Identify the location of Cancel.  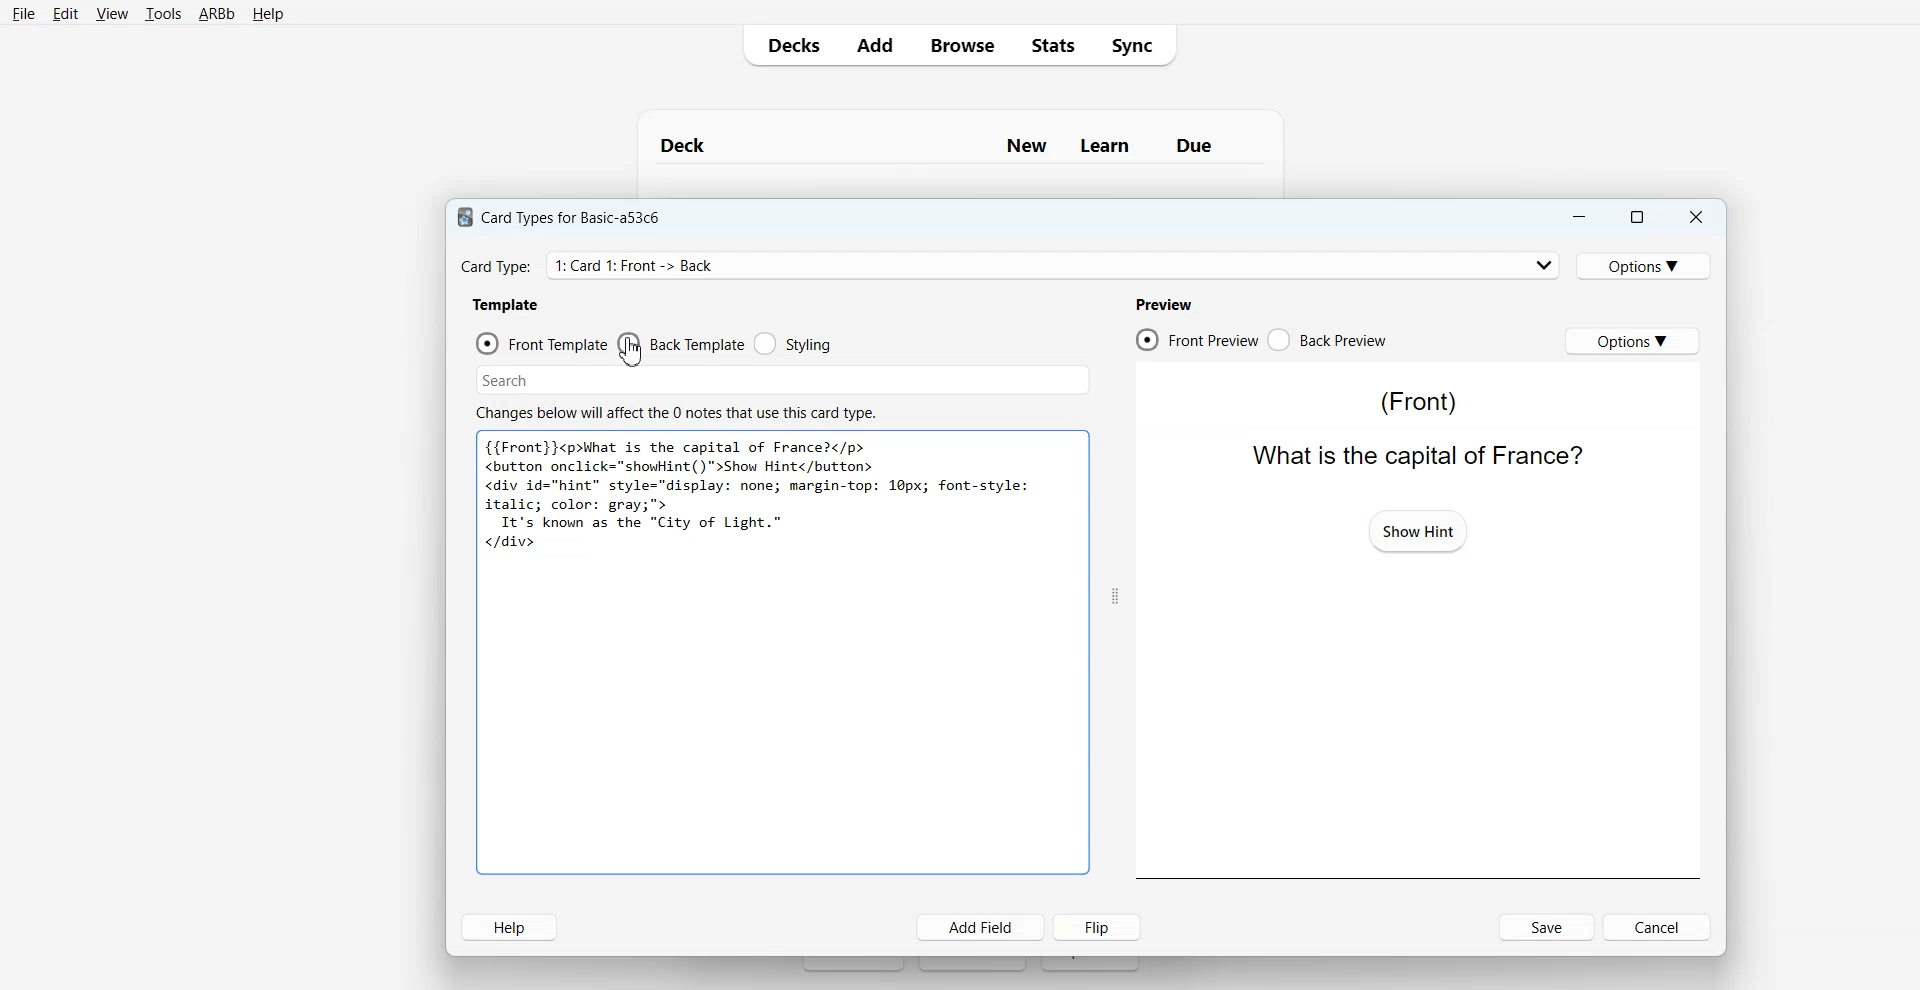
(1660, 926).